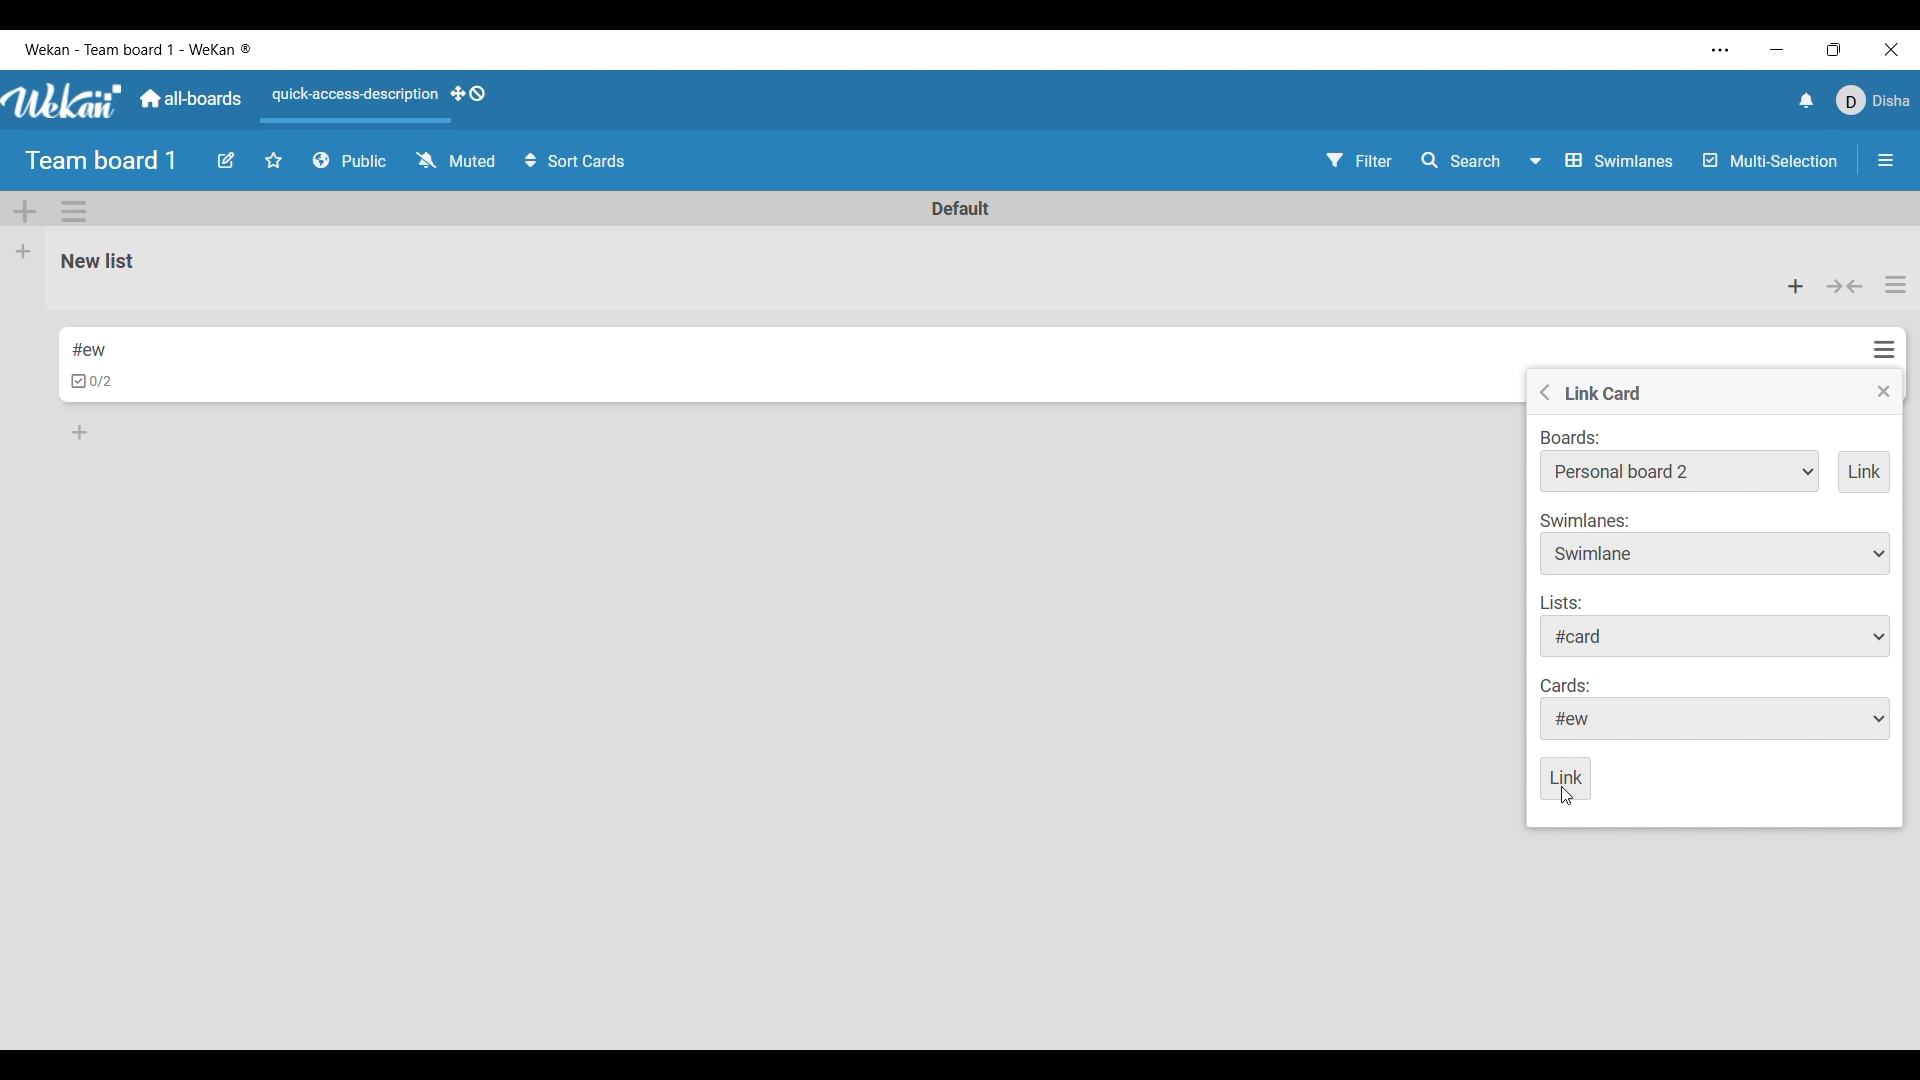  Describe the element at coordinates (274, 160) in the screenshot. I see `Star board` at that location.